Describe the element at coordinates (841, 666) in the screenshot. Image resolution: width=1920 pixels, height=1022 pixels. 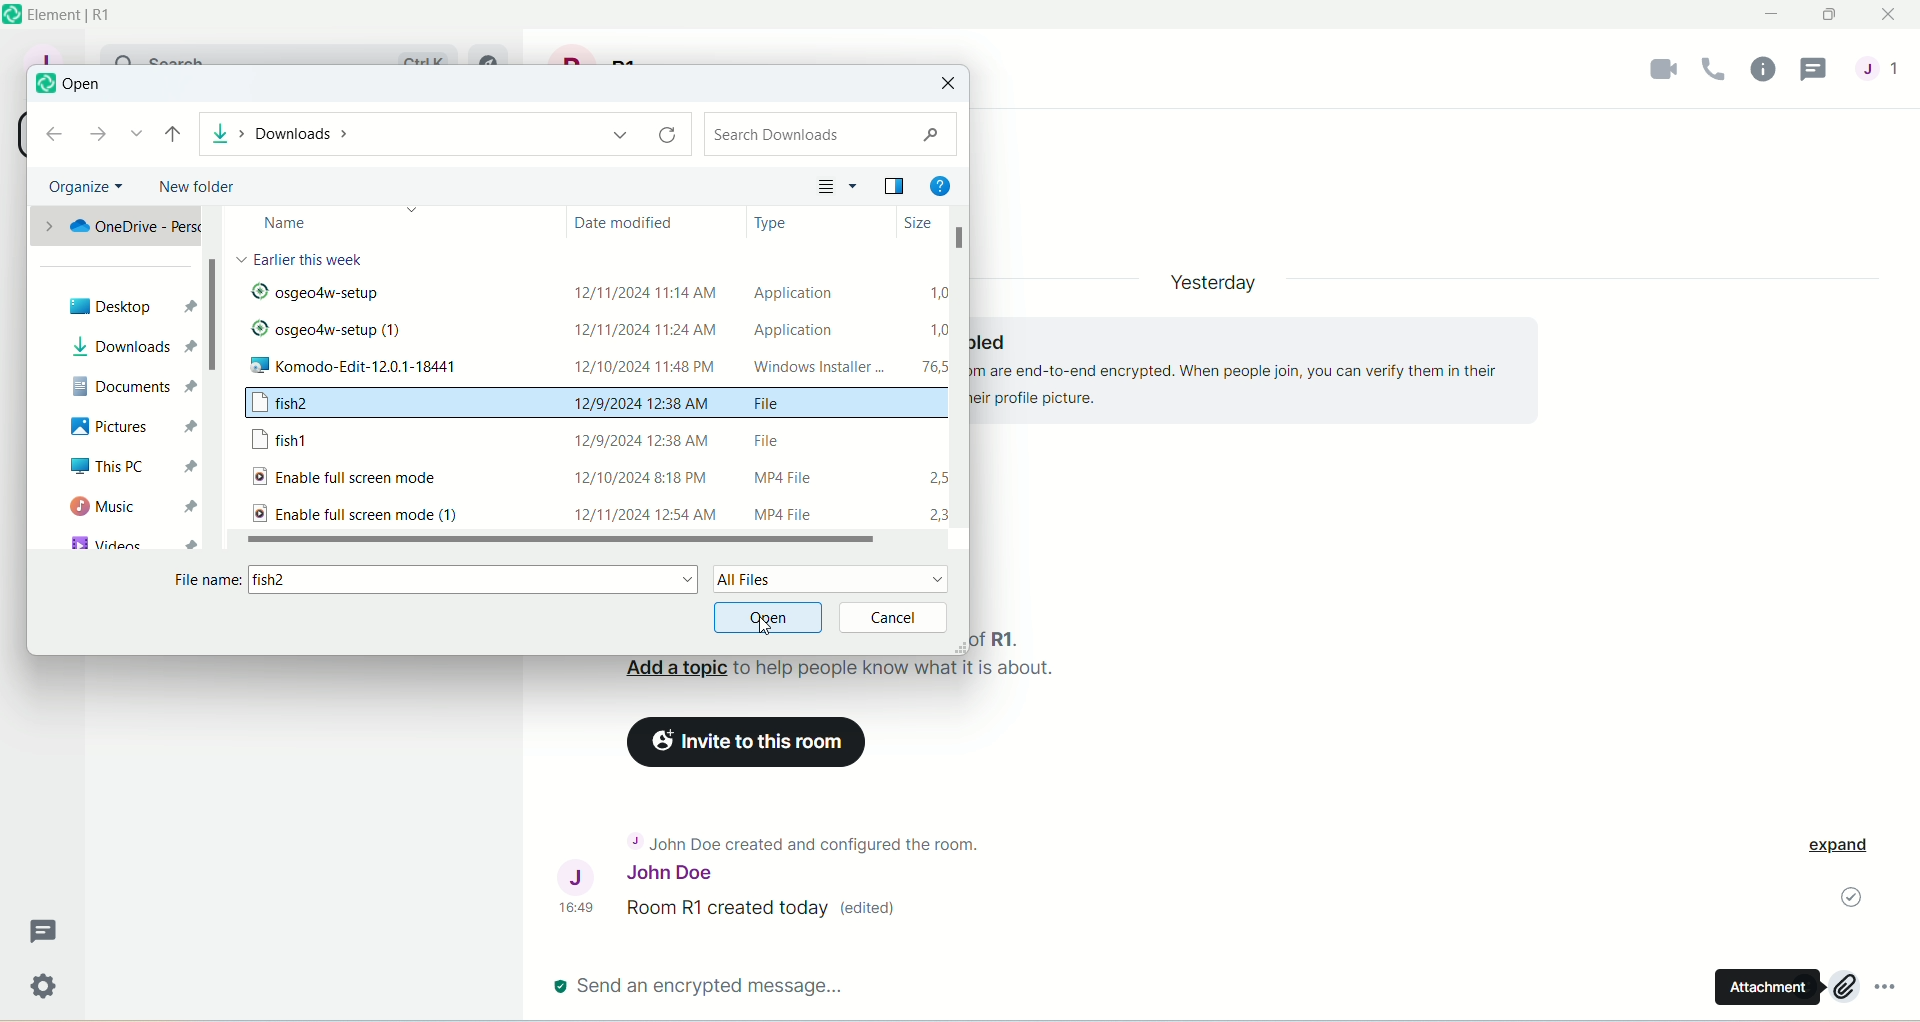
I see `you created this room. This is the start of R1. Add a topic to help people know what is about.` at that location.